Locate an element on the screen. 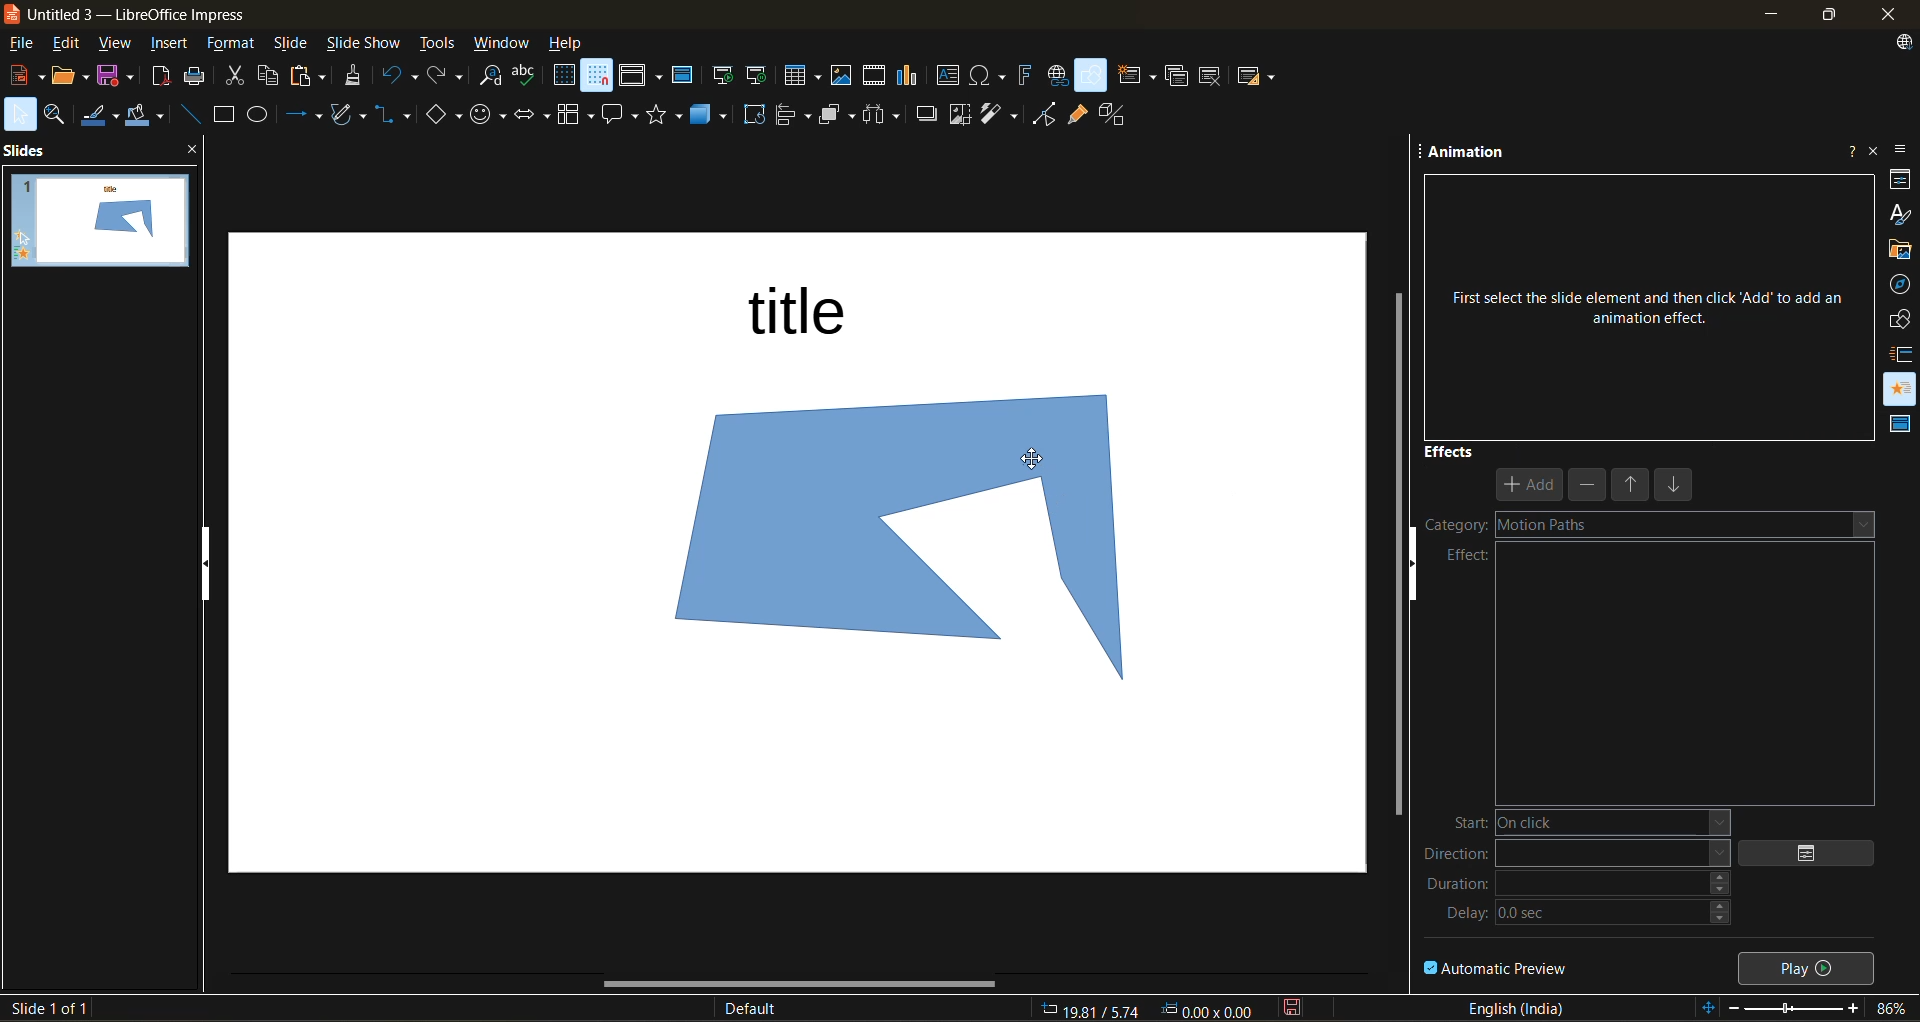  ellipse is located at coordinates (262, 115).